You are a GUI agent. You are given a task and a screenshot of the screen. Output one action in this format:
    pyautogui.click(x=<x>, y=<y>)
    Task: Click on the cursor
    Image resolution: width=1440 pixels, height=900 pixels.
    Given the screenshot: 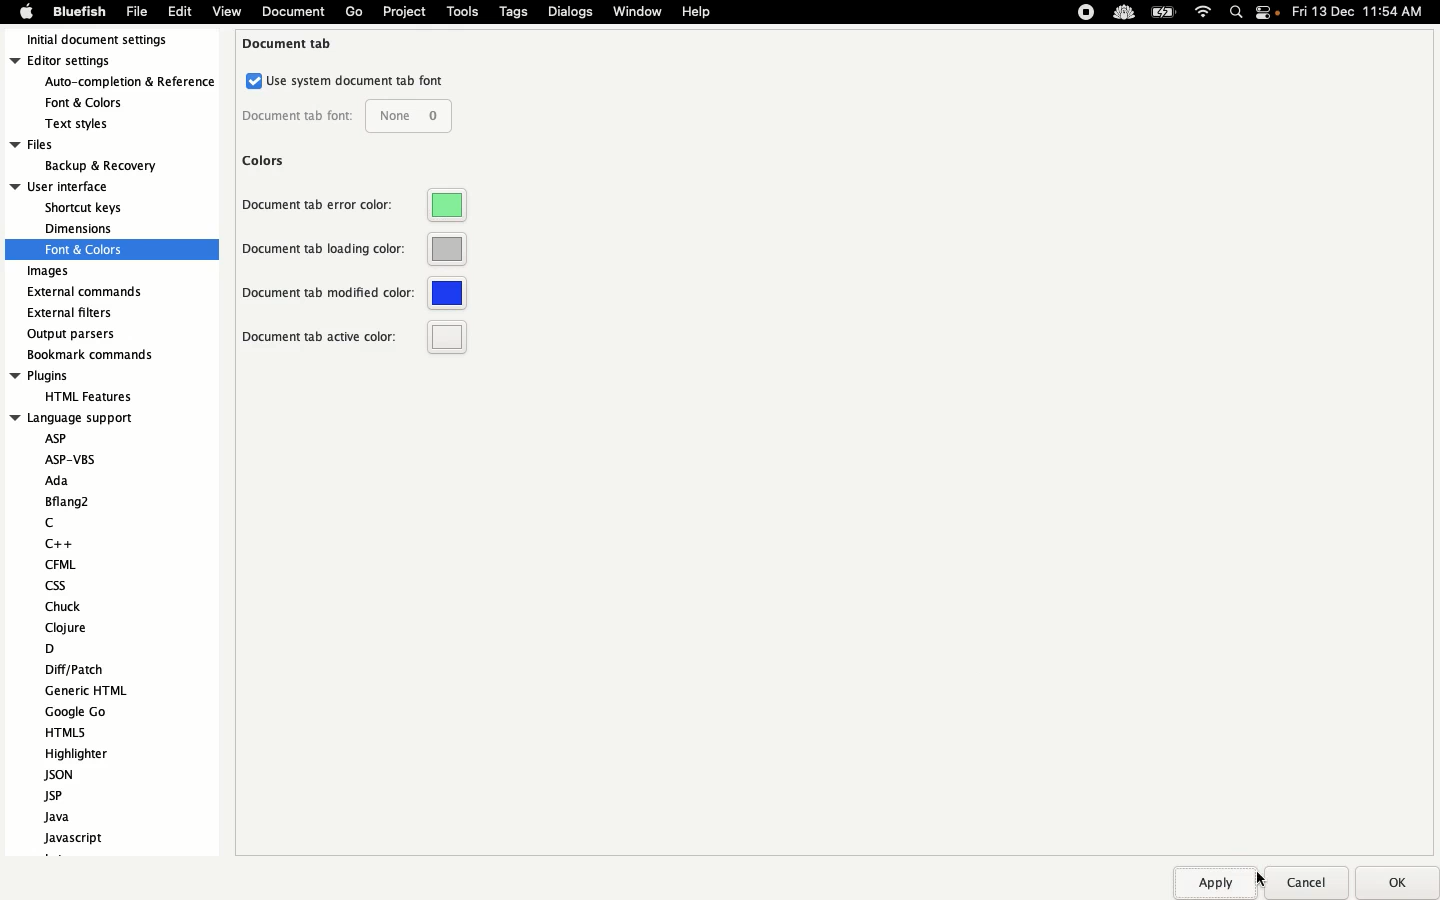 What is the action you would take?
    pyautogui.click(x=1262, y=876)
    